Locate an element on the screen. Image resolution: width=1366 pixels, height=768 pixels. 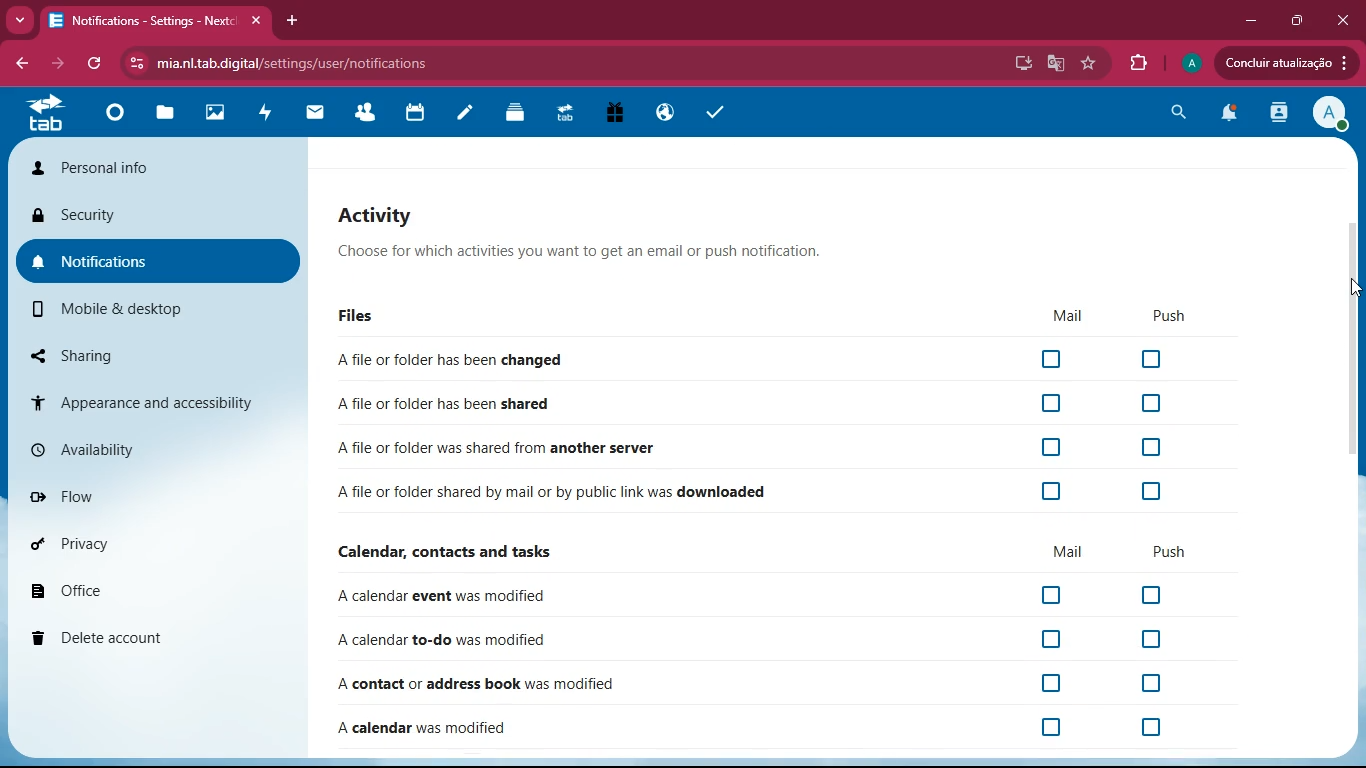
View Profile is located at coordinates (1332, 115).